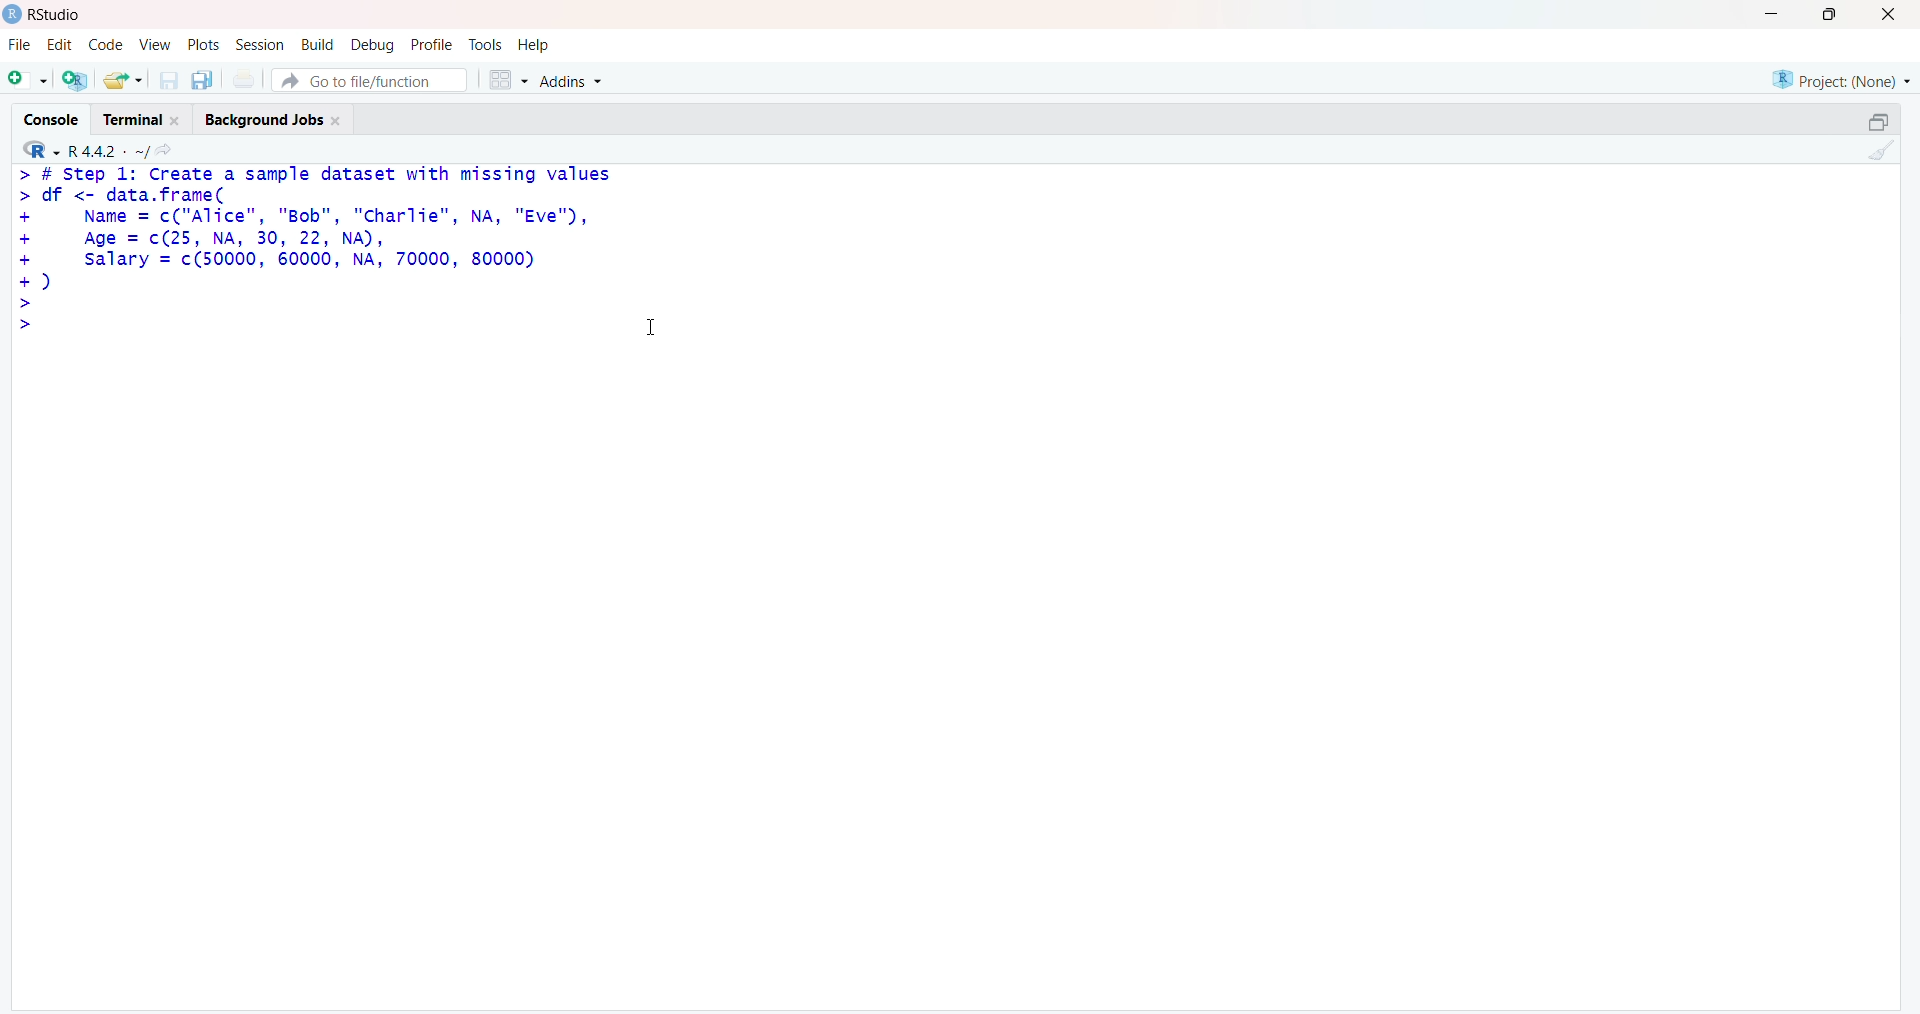 This screenshot has height=1014, width=1920. What do you see at coordinates (144, 118) in the screenshot?
I see `Terminal` at bounding box center [144, 118].